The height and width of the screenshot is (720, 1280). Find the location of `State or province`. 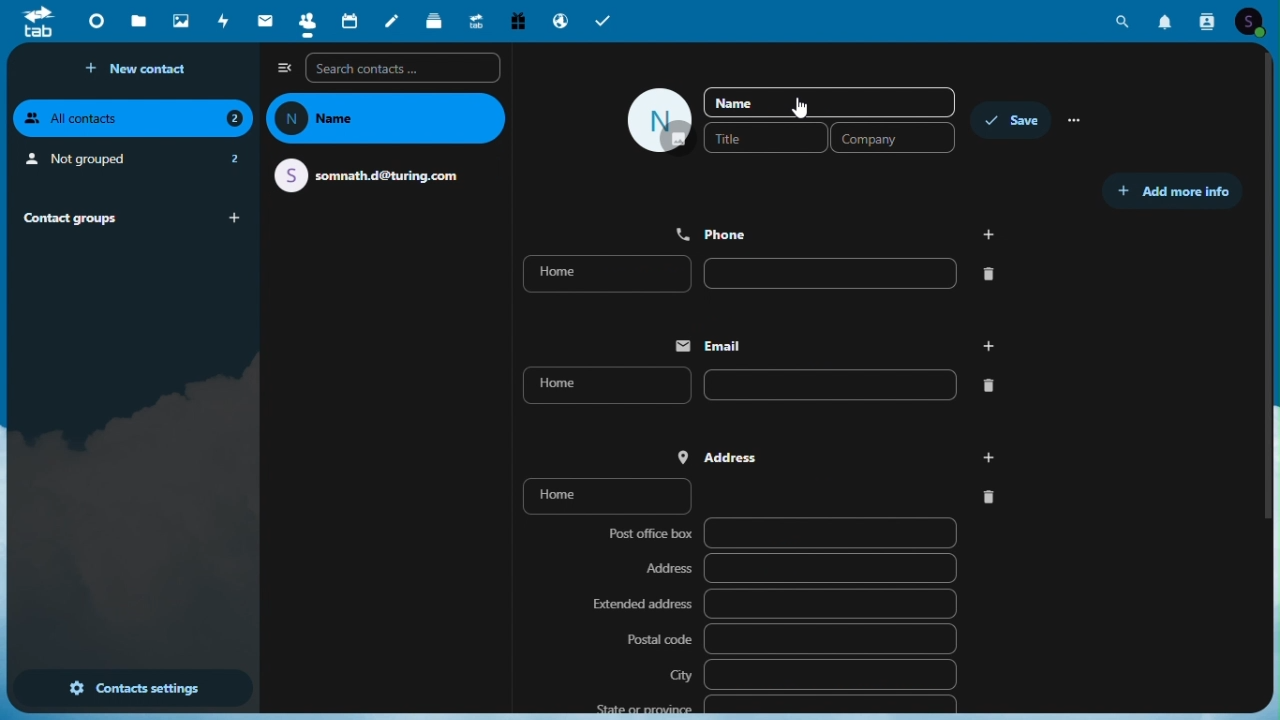

State or province is located at coordinates (773, 704).